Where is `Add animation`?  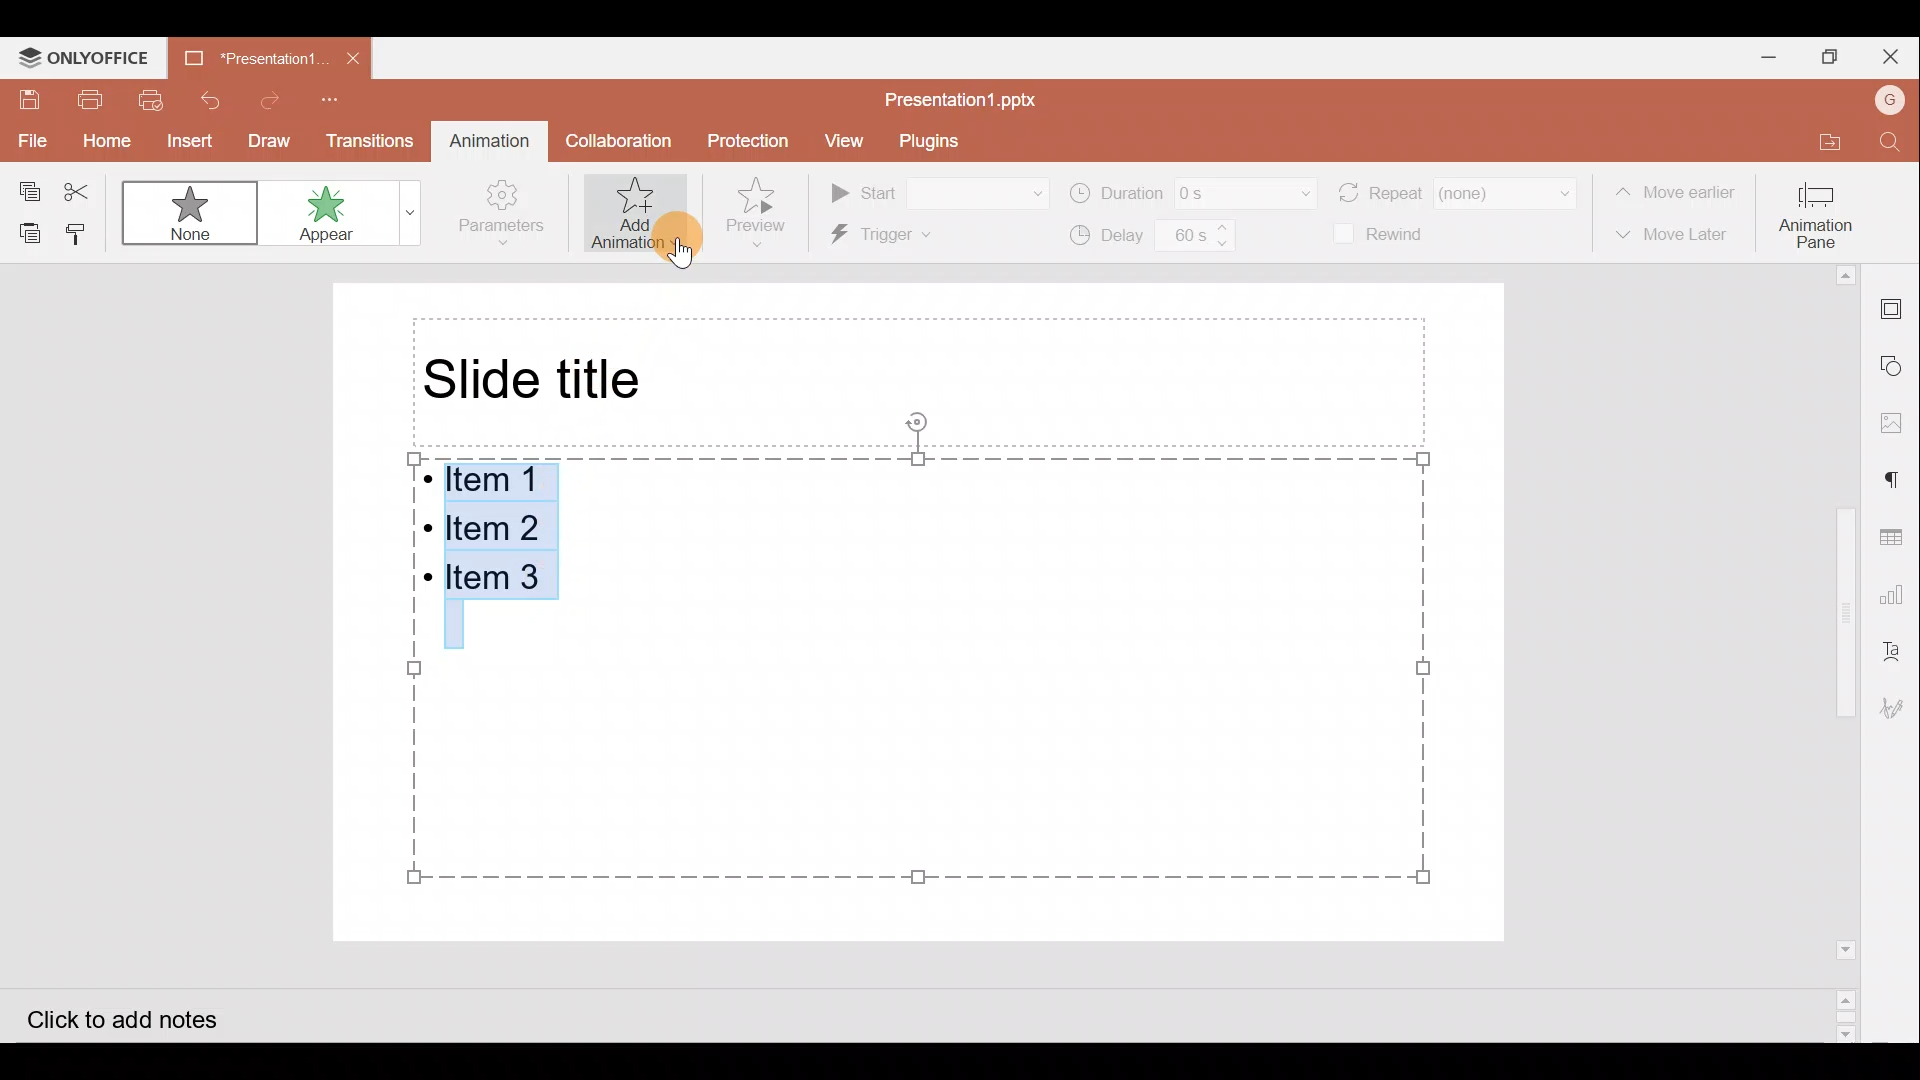 Add animation is located at coordinates (642, 216).